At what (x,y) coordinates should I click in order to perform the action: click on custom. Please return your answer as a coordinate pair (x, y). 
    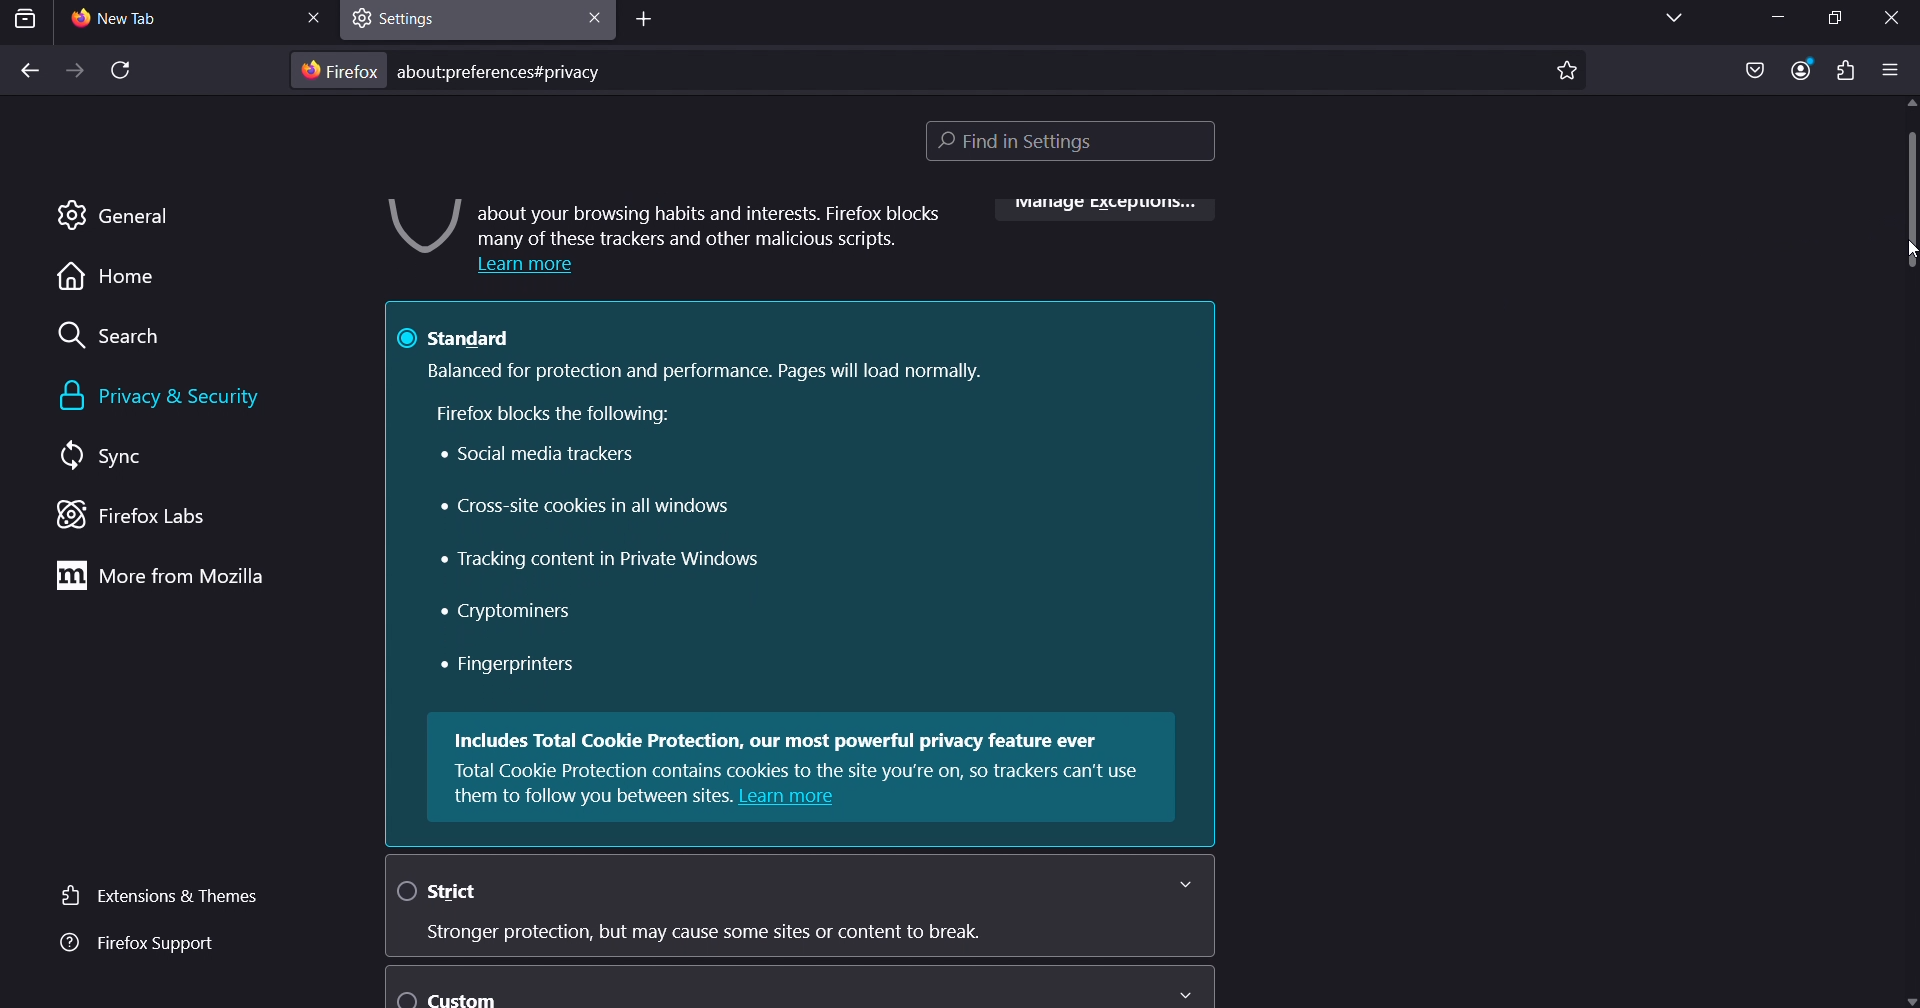
    Looking at the image, I should click on (796, 987).